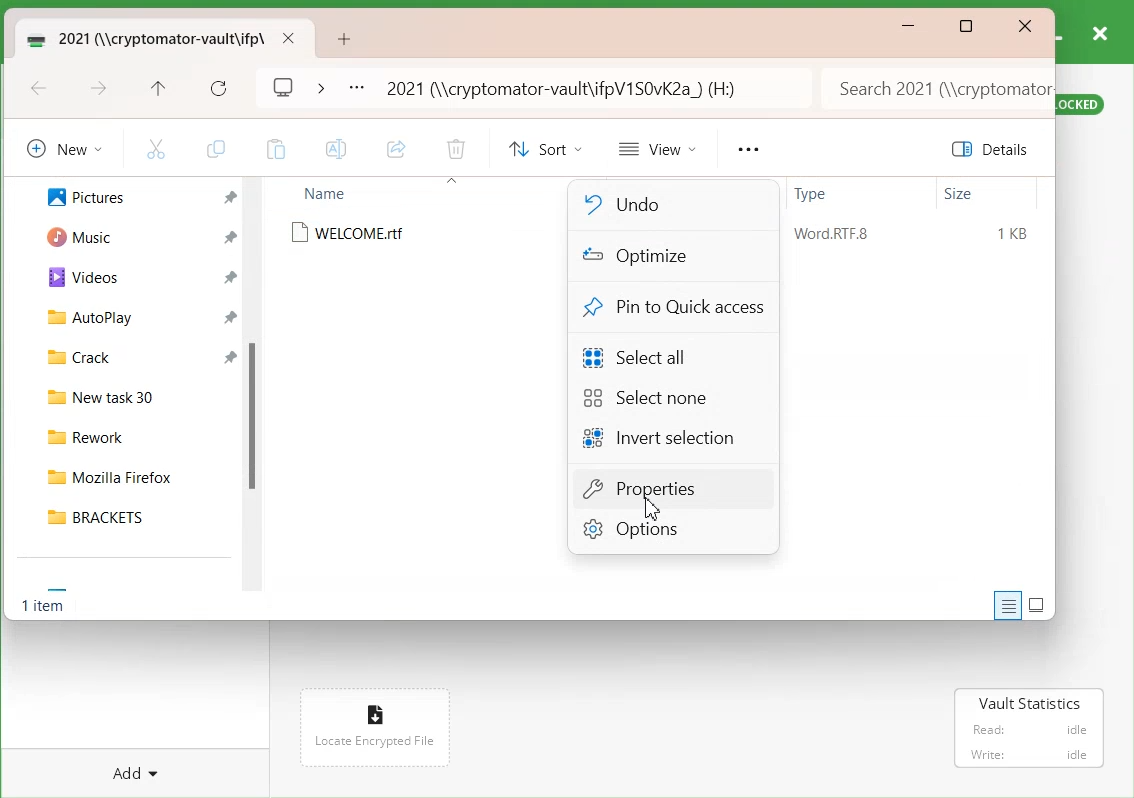  Describe the element at coordinates (156, 148) in the screenshot. I see `Cut` at that location.